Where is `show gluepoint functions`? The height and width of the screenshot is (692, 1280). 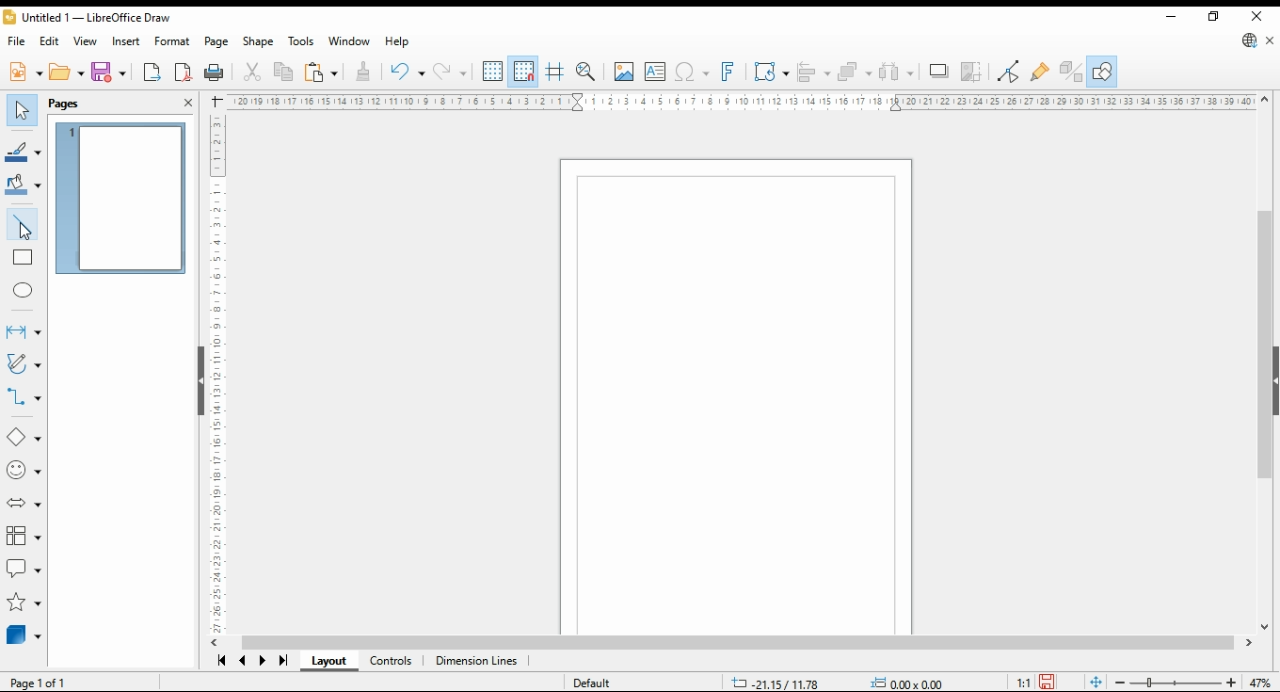 show gluepoint functions is located at coordinates (1040, 70).